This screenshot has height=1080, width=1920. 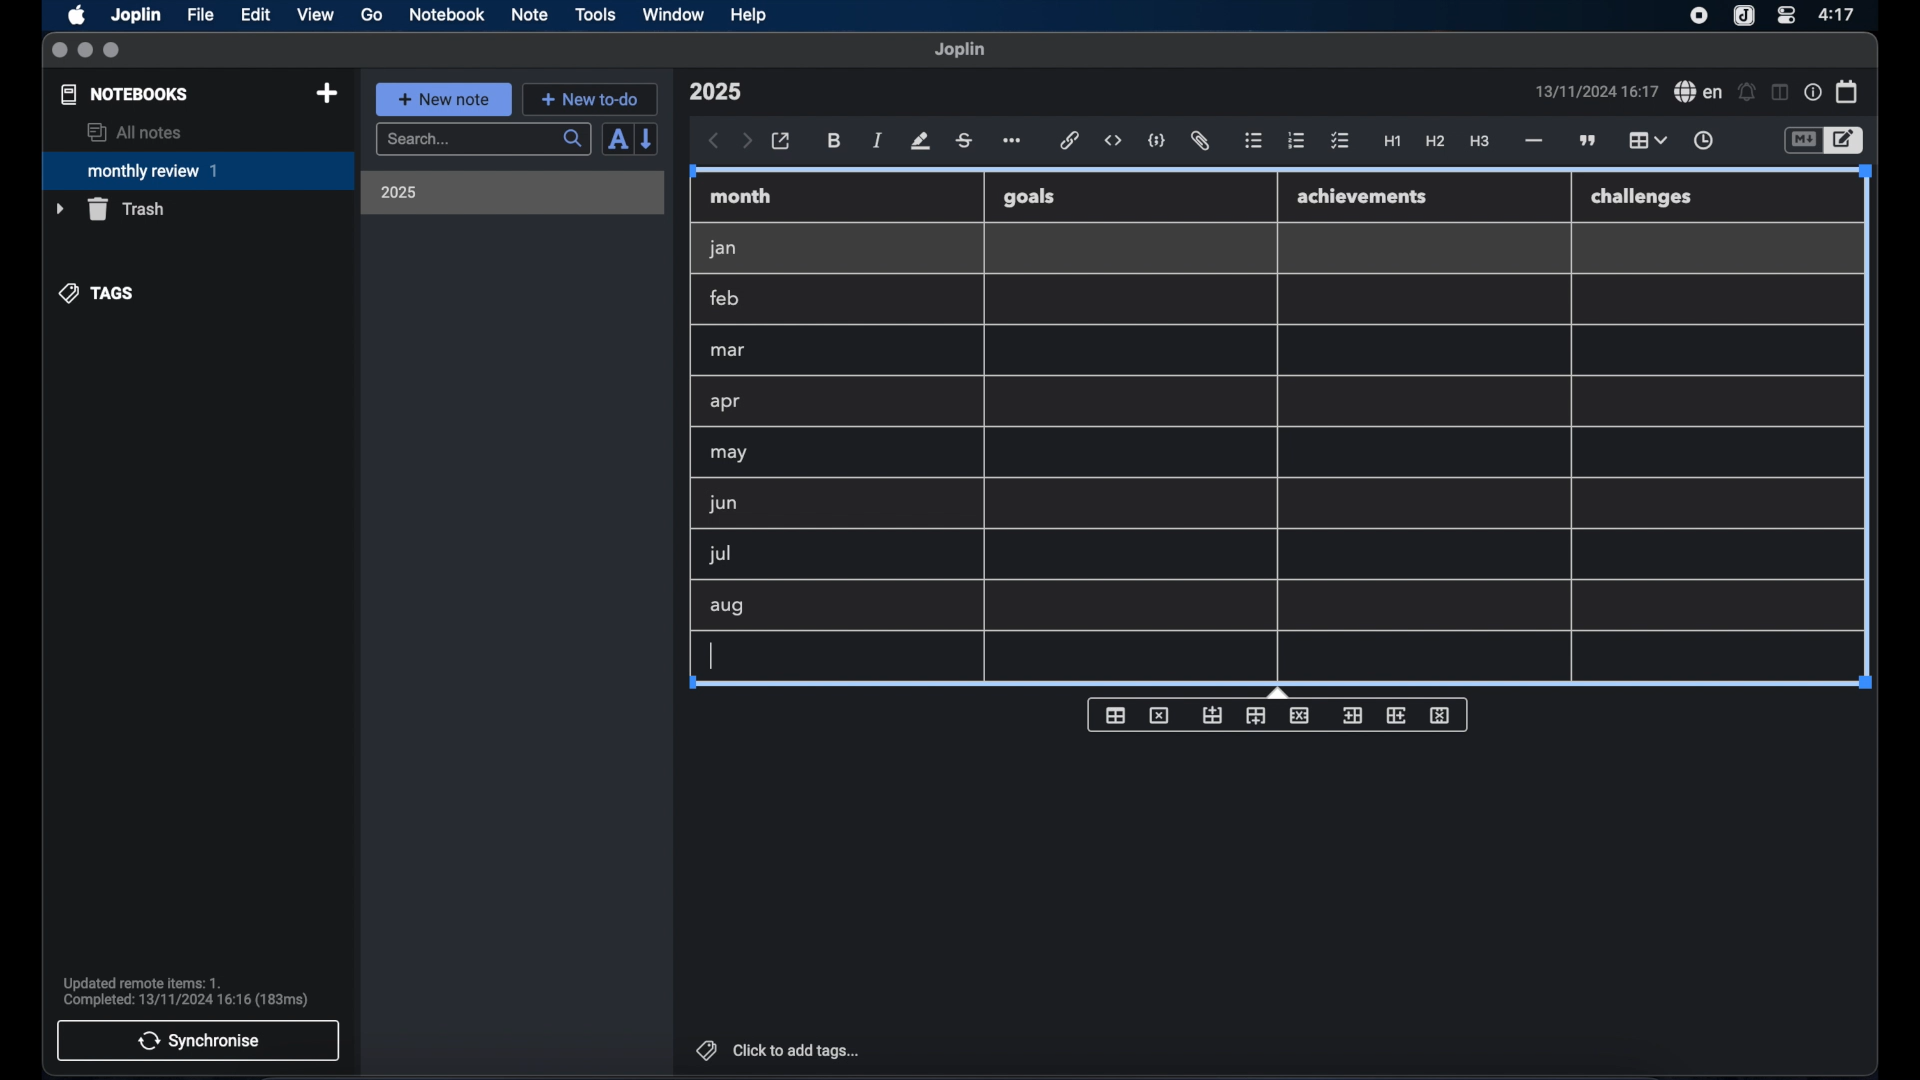 I want to click on new to-do, so click(x=591, y=99).